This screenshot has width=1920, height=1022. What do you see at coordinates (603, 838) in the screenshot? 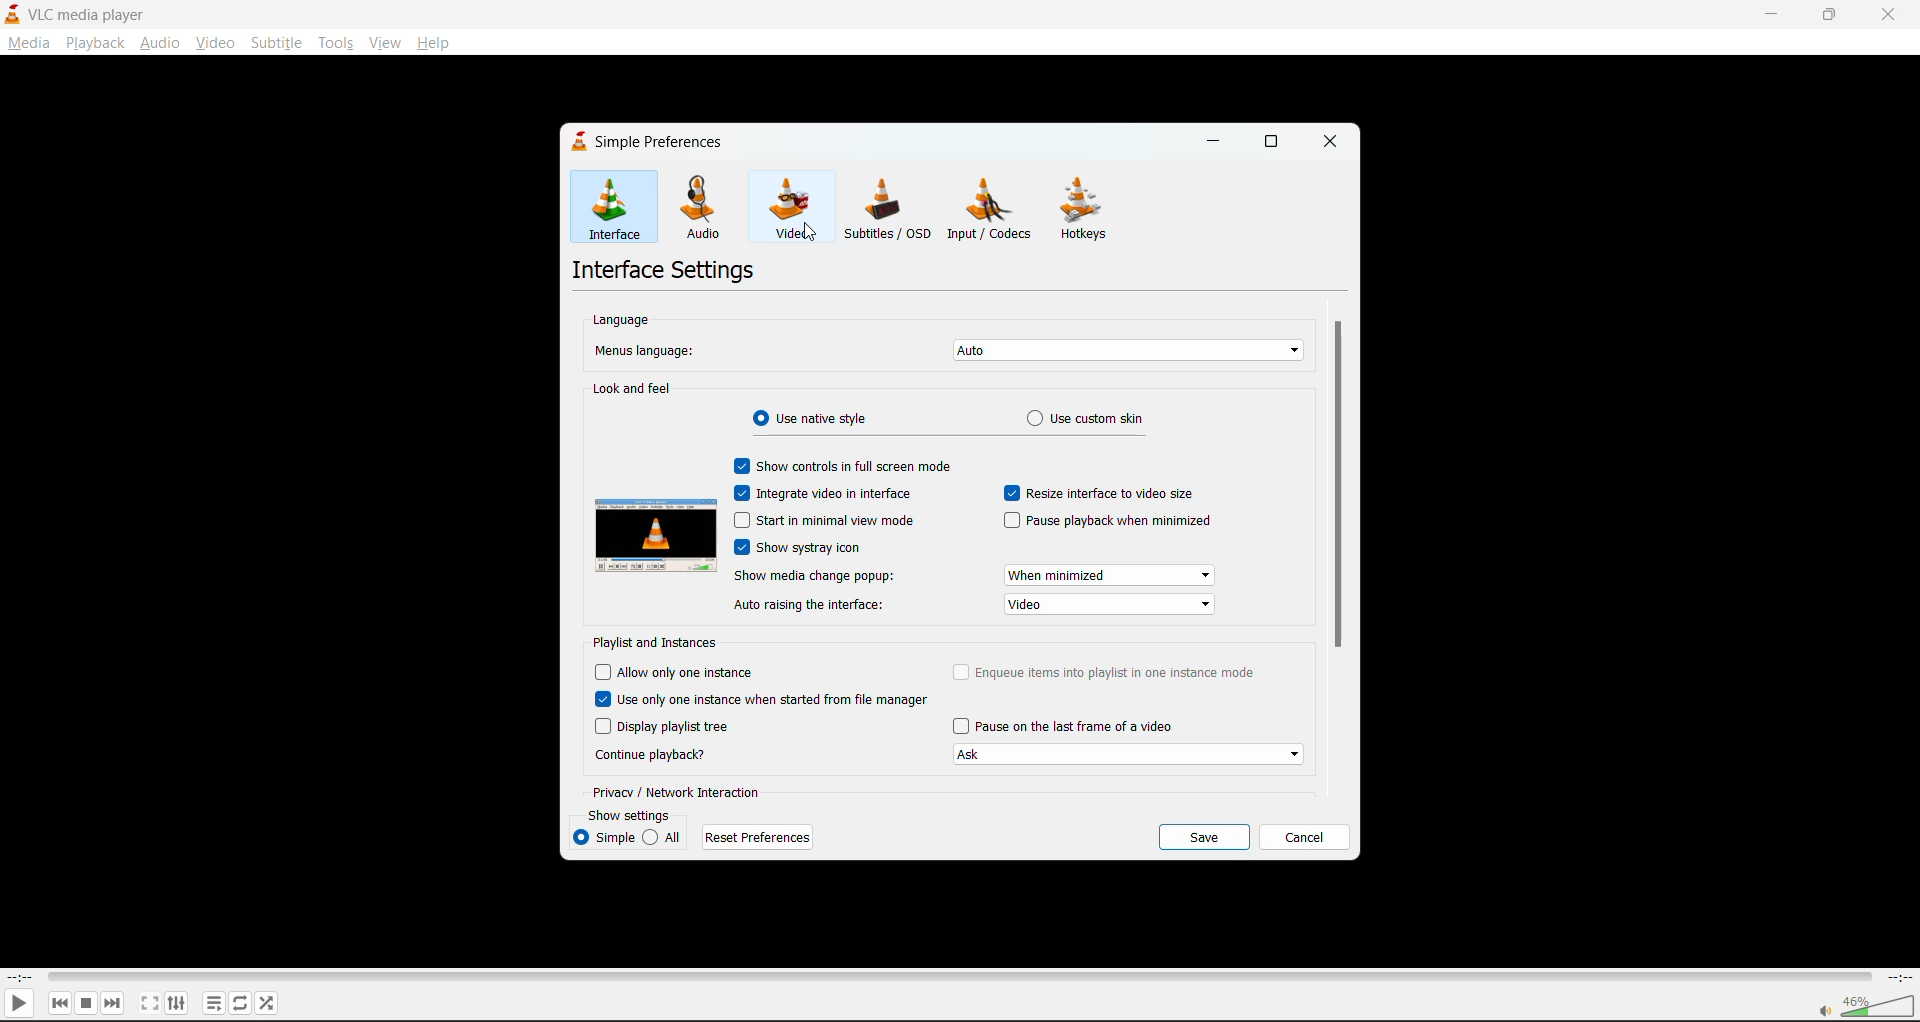
I see `simple` at bounding box center [603, 838].